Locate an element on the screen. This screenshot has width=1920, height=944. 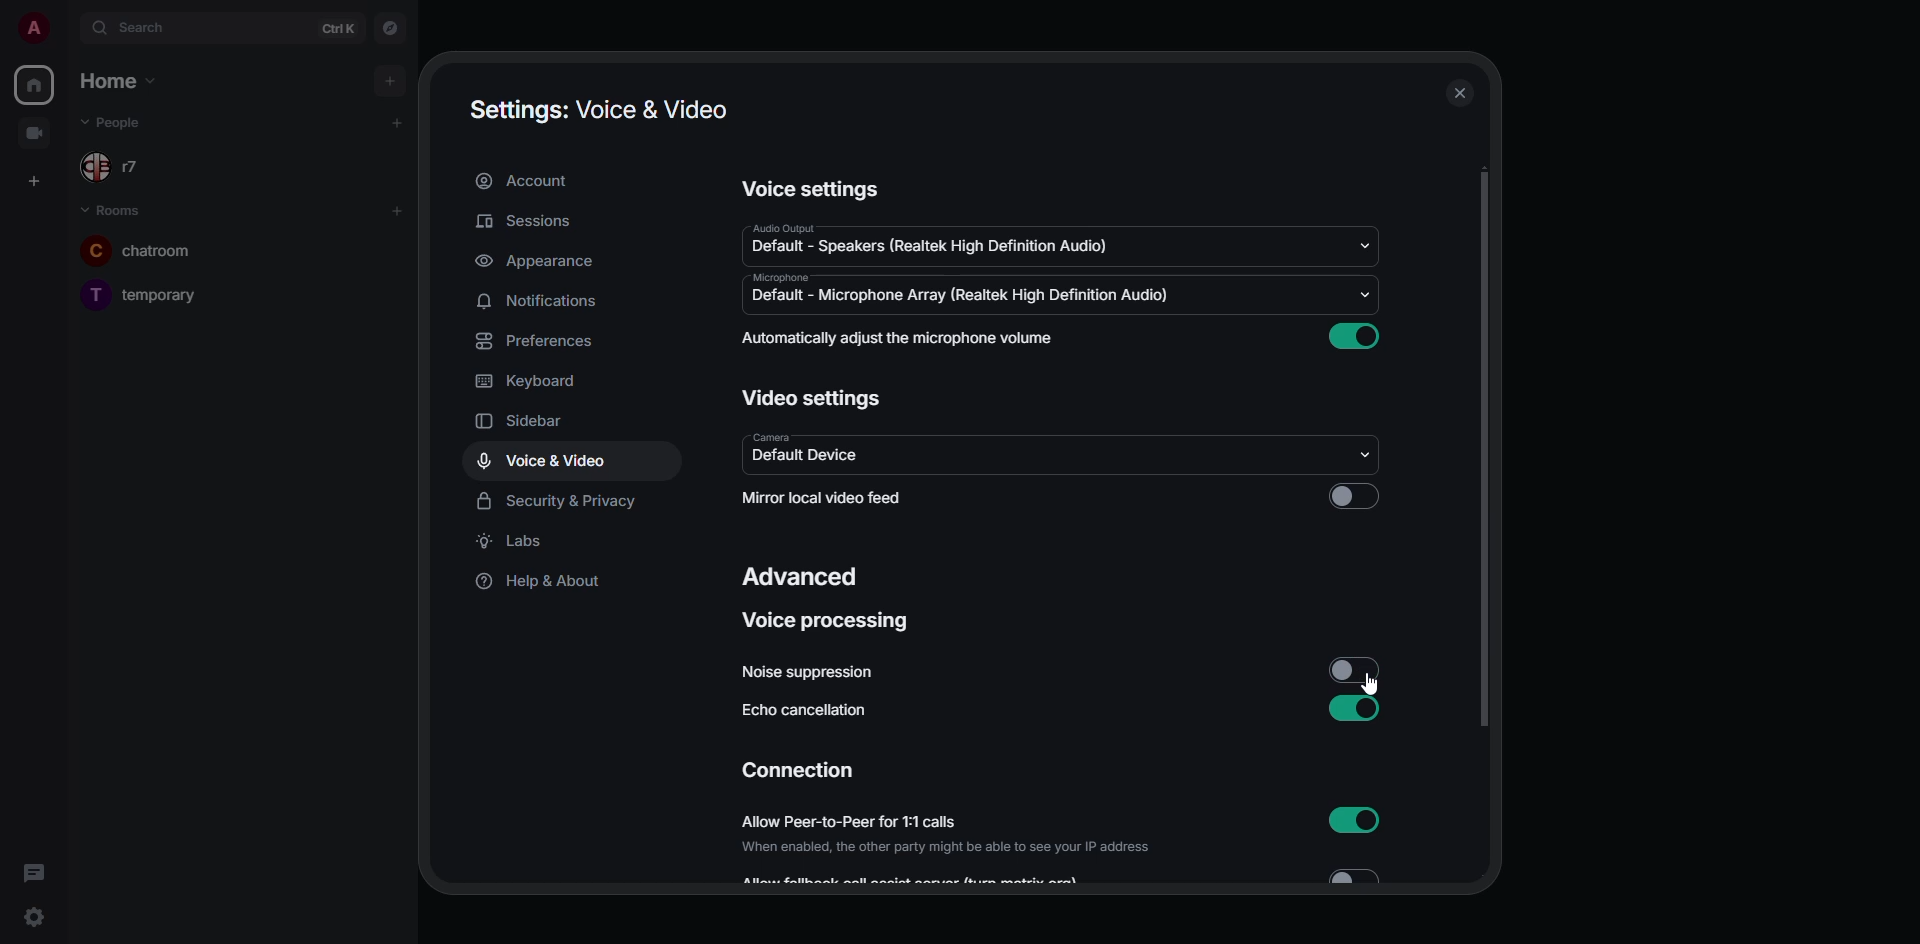
create space is located at coordinates (32, 179).